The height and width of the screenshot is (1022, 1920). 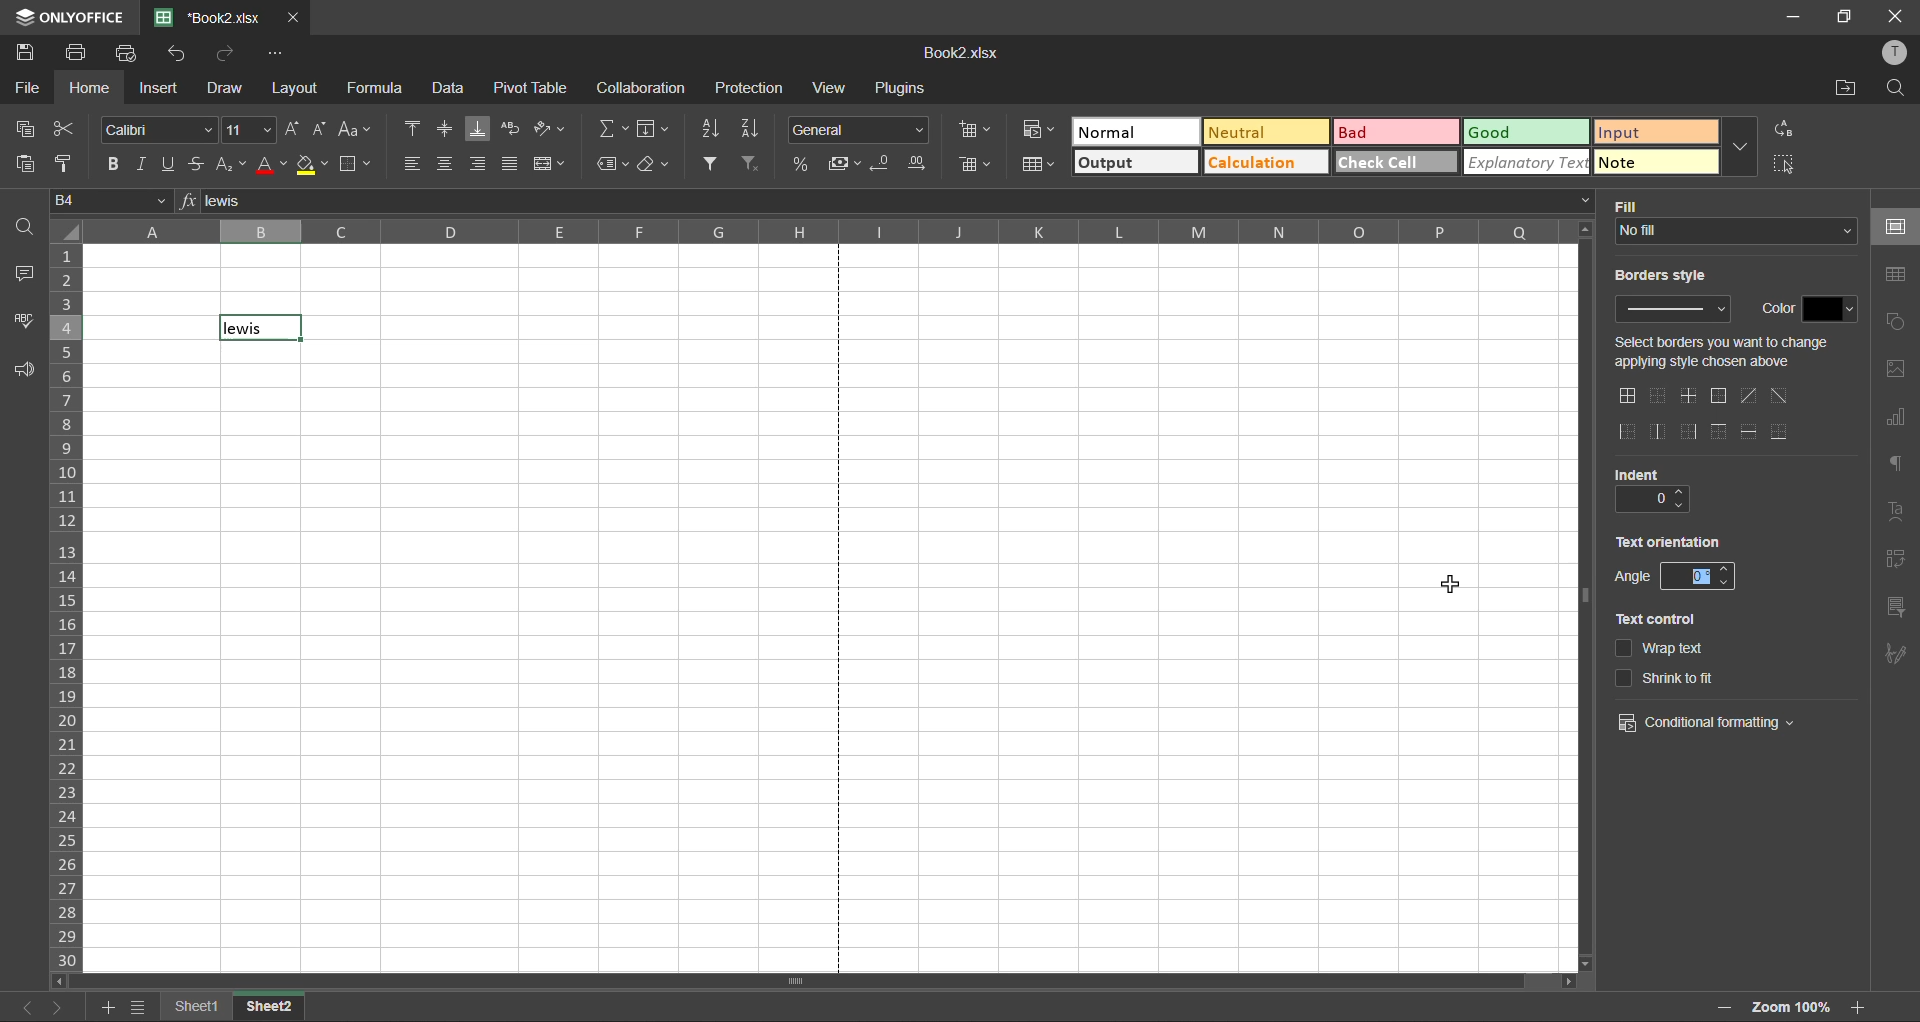 What do you see at coordinates (108, 166) in the screenshot?
I see `bold` at bounding box center [108, 166].